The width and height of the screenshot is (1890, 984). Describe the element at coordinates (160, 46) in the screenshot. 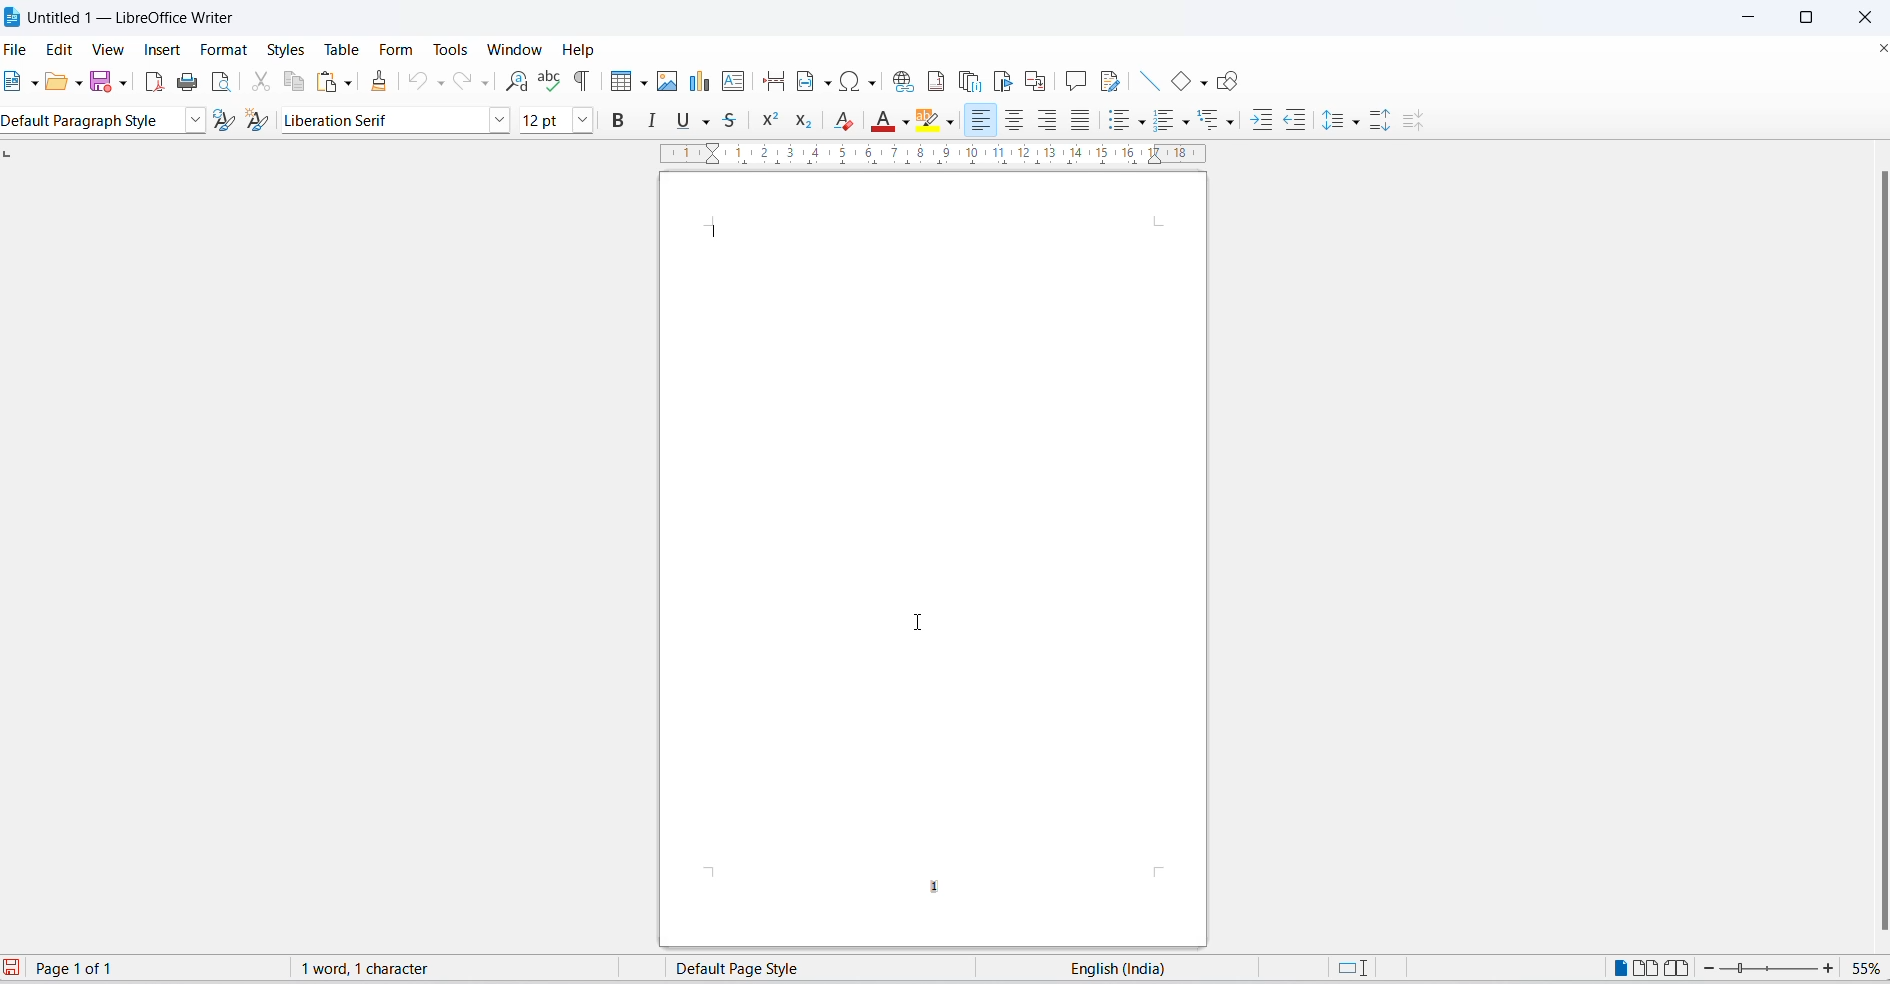

I see `insert` at that location.